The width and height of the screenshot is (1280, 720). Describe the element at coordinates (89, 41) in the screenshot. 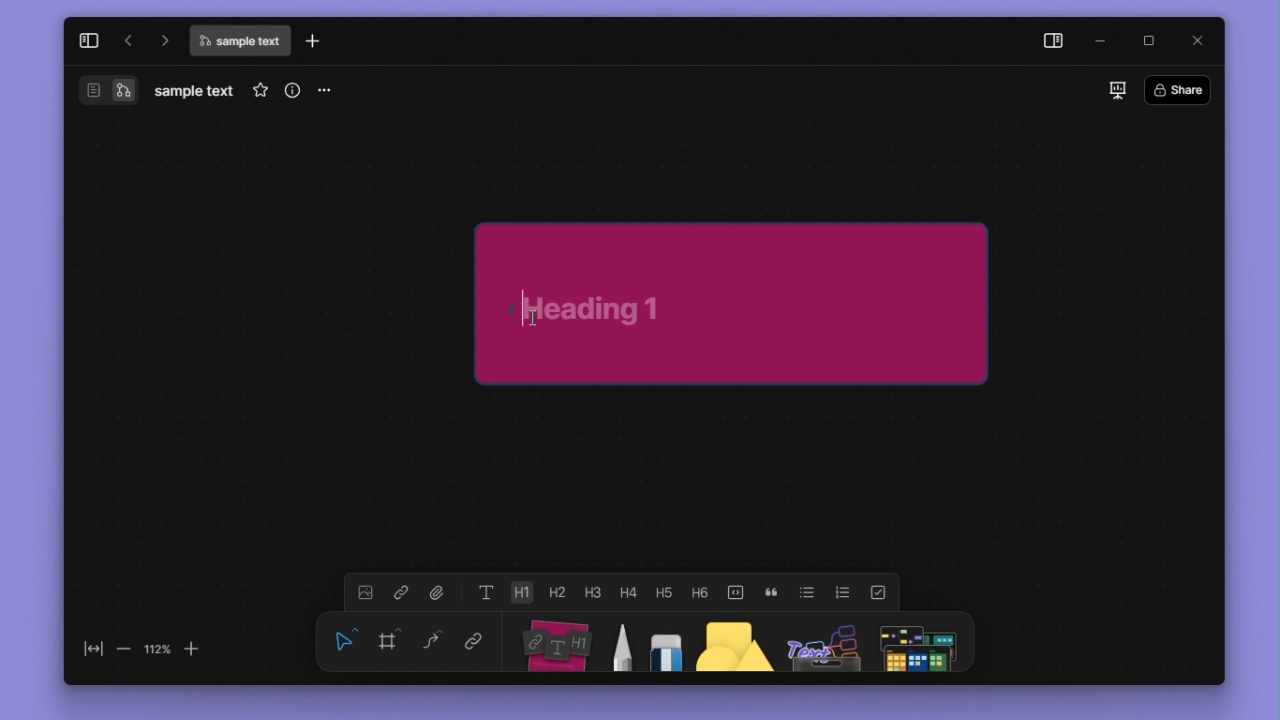

I see `collapse sidebar` at that location.